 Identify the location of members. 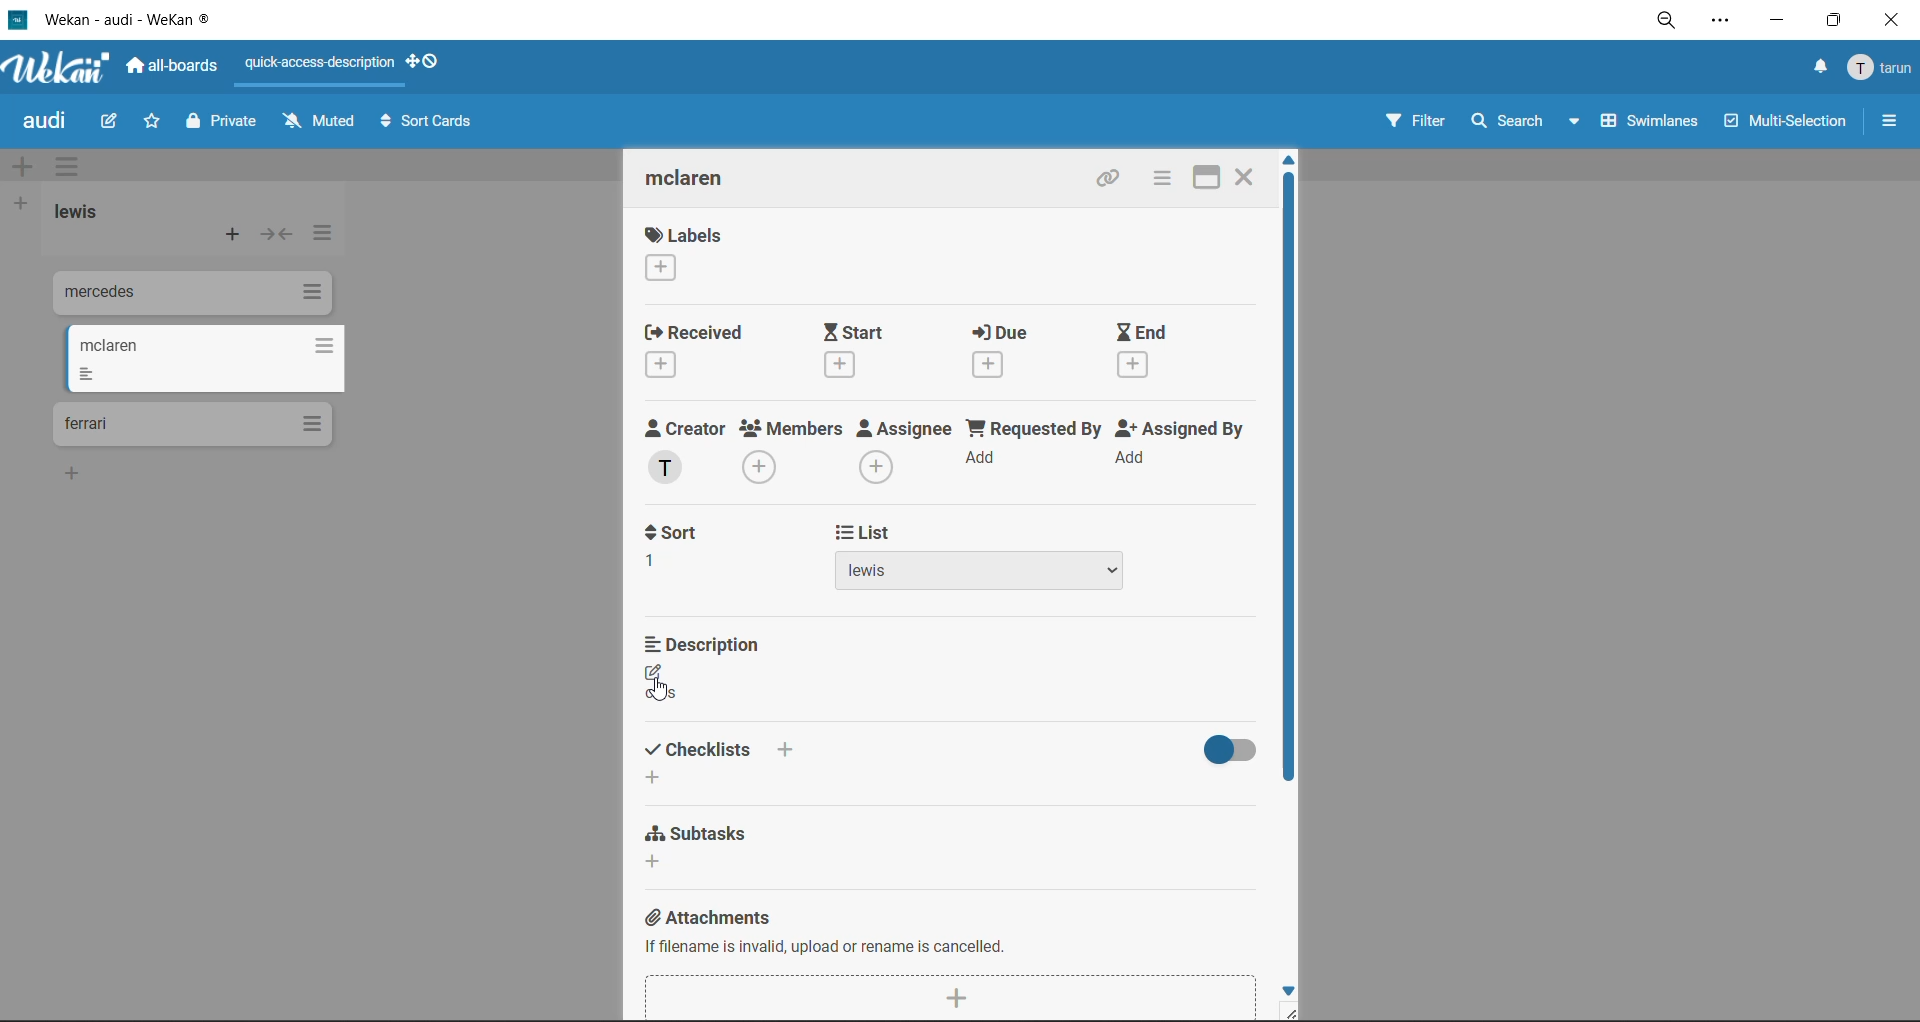
(795, 454).